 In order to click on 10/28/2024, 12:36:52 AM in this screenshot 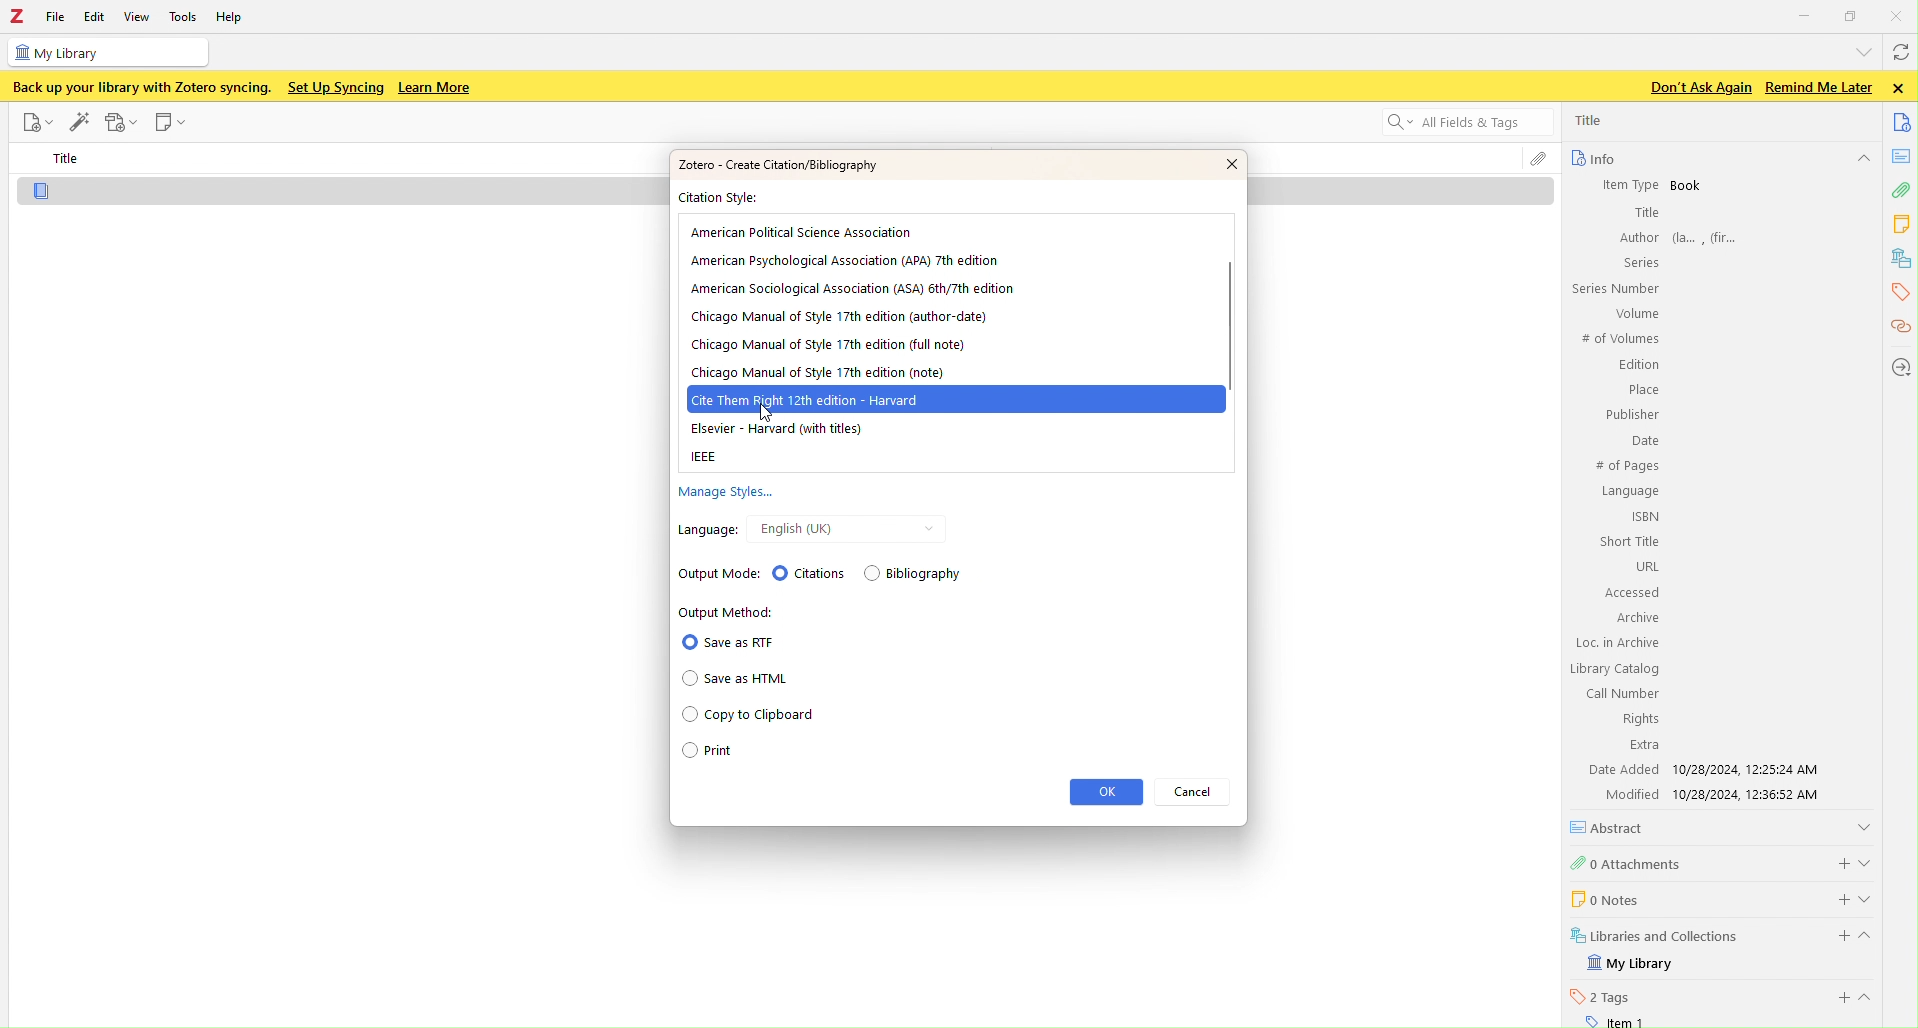, I will do `click(1754, 795)`.